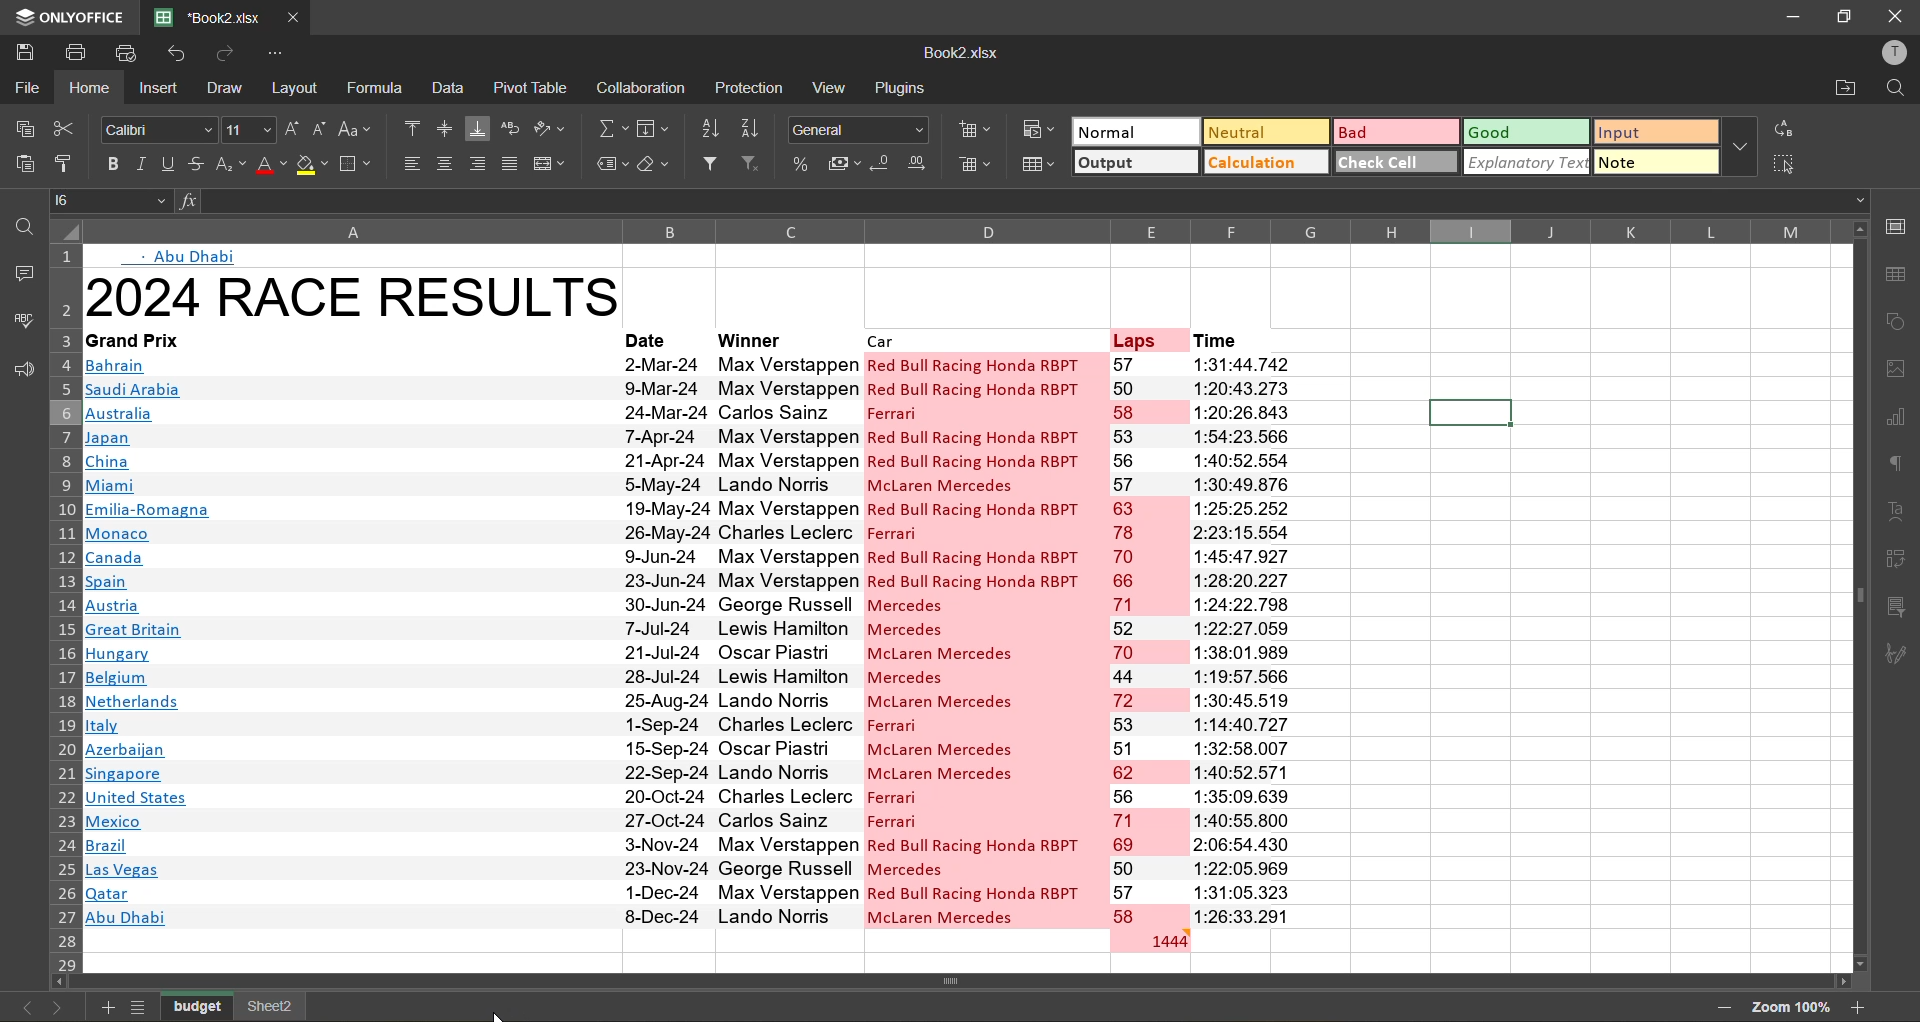 This screenshot has width=1920, height=1022. I want to click on shapes, so click(1896, 319).